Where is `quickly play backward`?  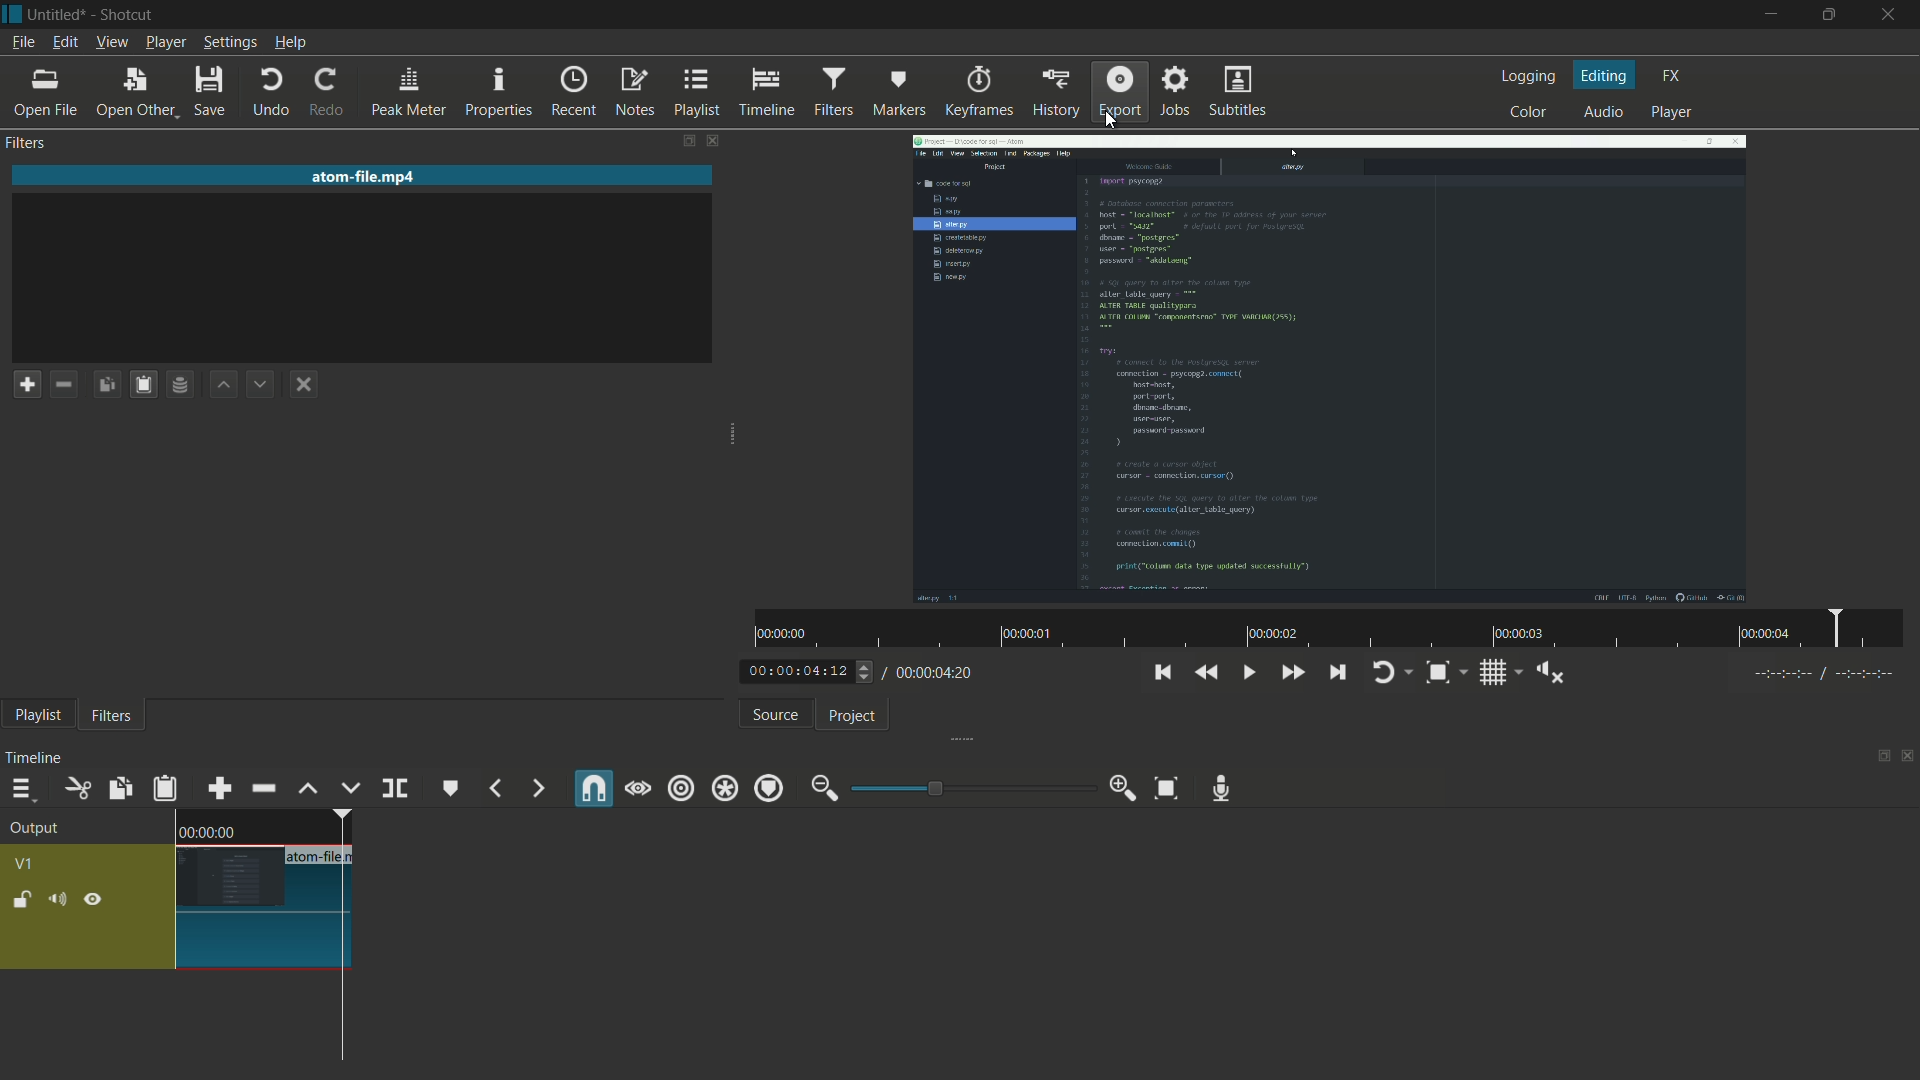
quickly play backward is located at coordinates (1208, 670).